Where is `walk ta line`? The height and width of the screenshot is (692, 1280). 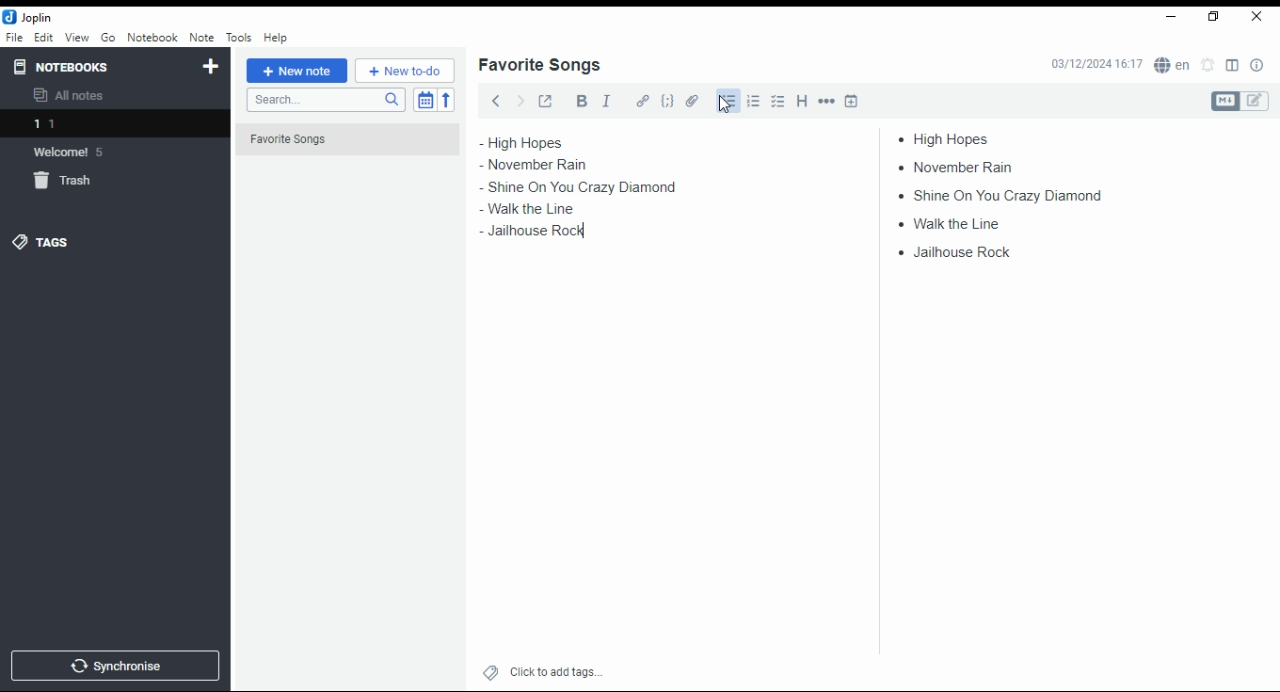
walk ta line is located at coordinates (522, 209).